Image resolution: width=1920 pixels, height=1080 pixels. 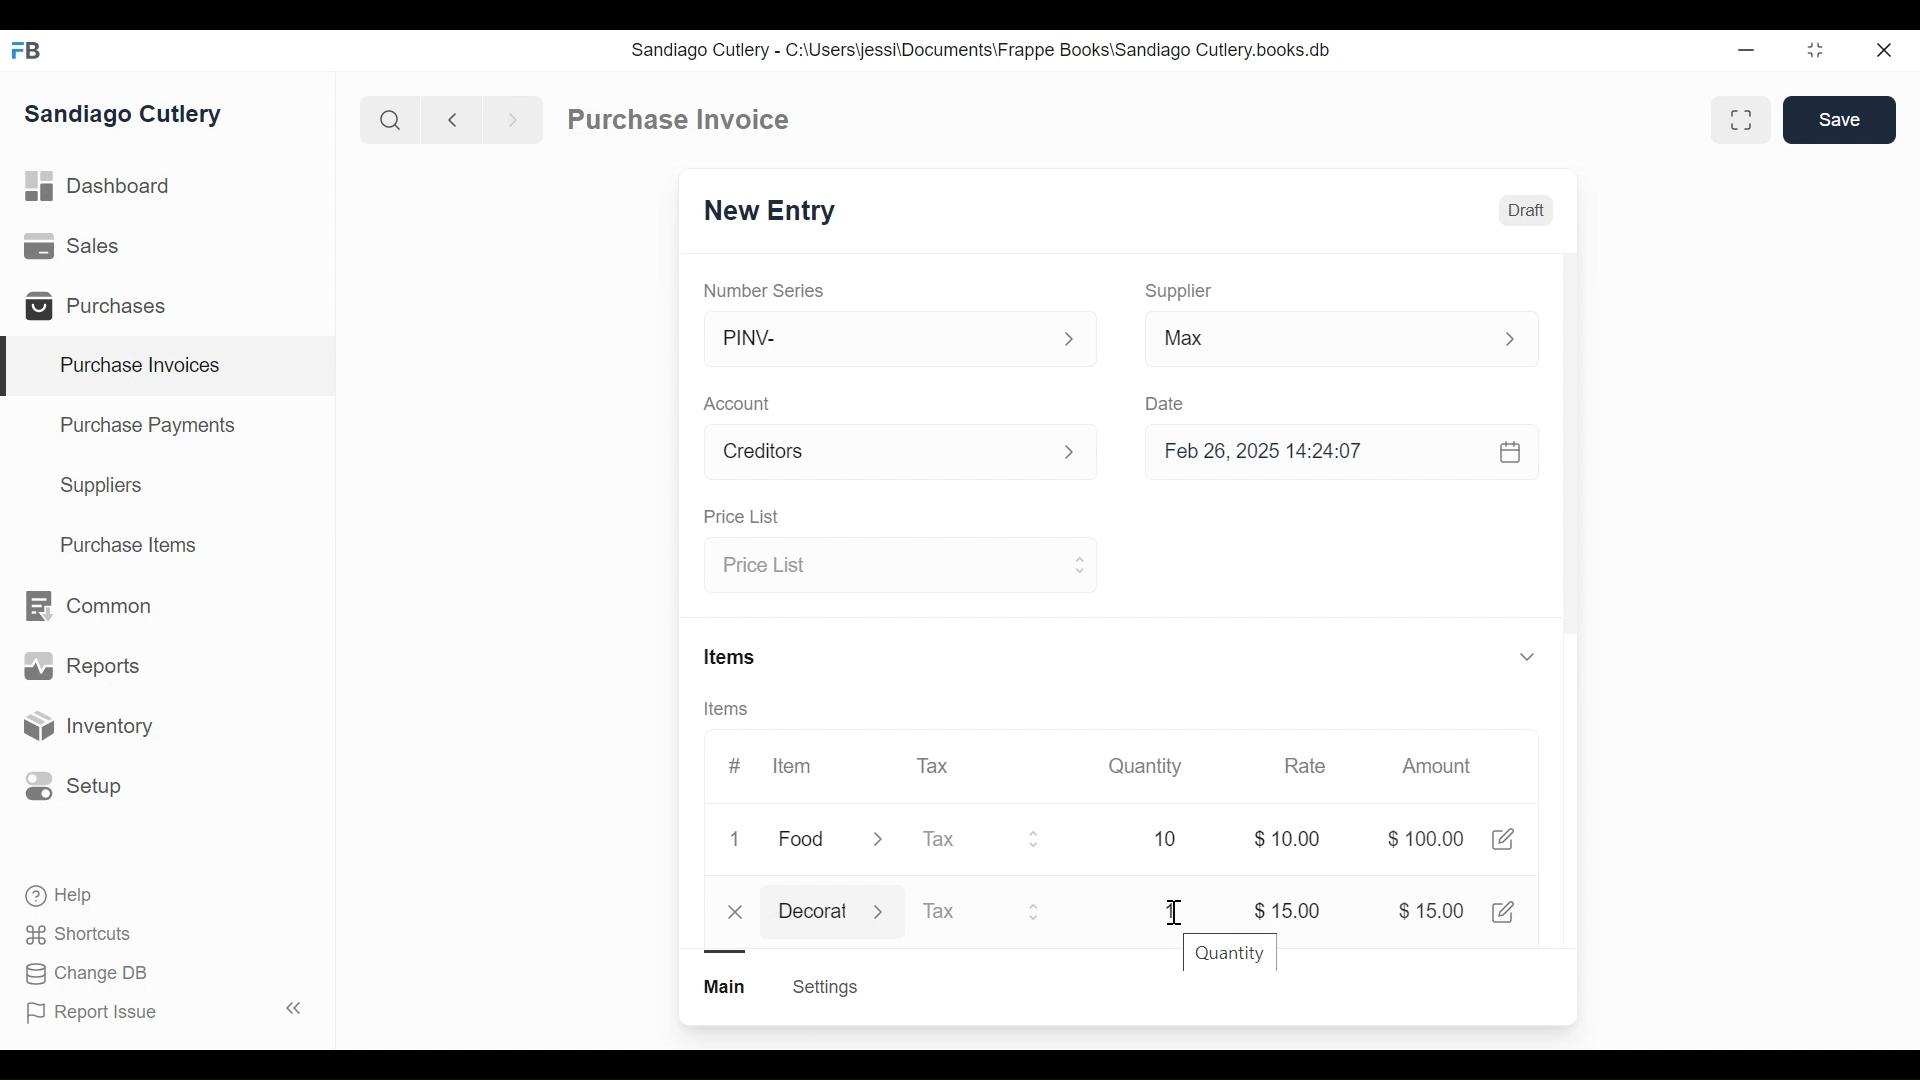 What do you see at coordinates (512, 118) in the screenshot?
I see `Navigate forward` at bounding box center [512, 118].